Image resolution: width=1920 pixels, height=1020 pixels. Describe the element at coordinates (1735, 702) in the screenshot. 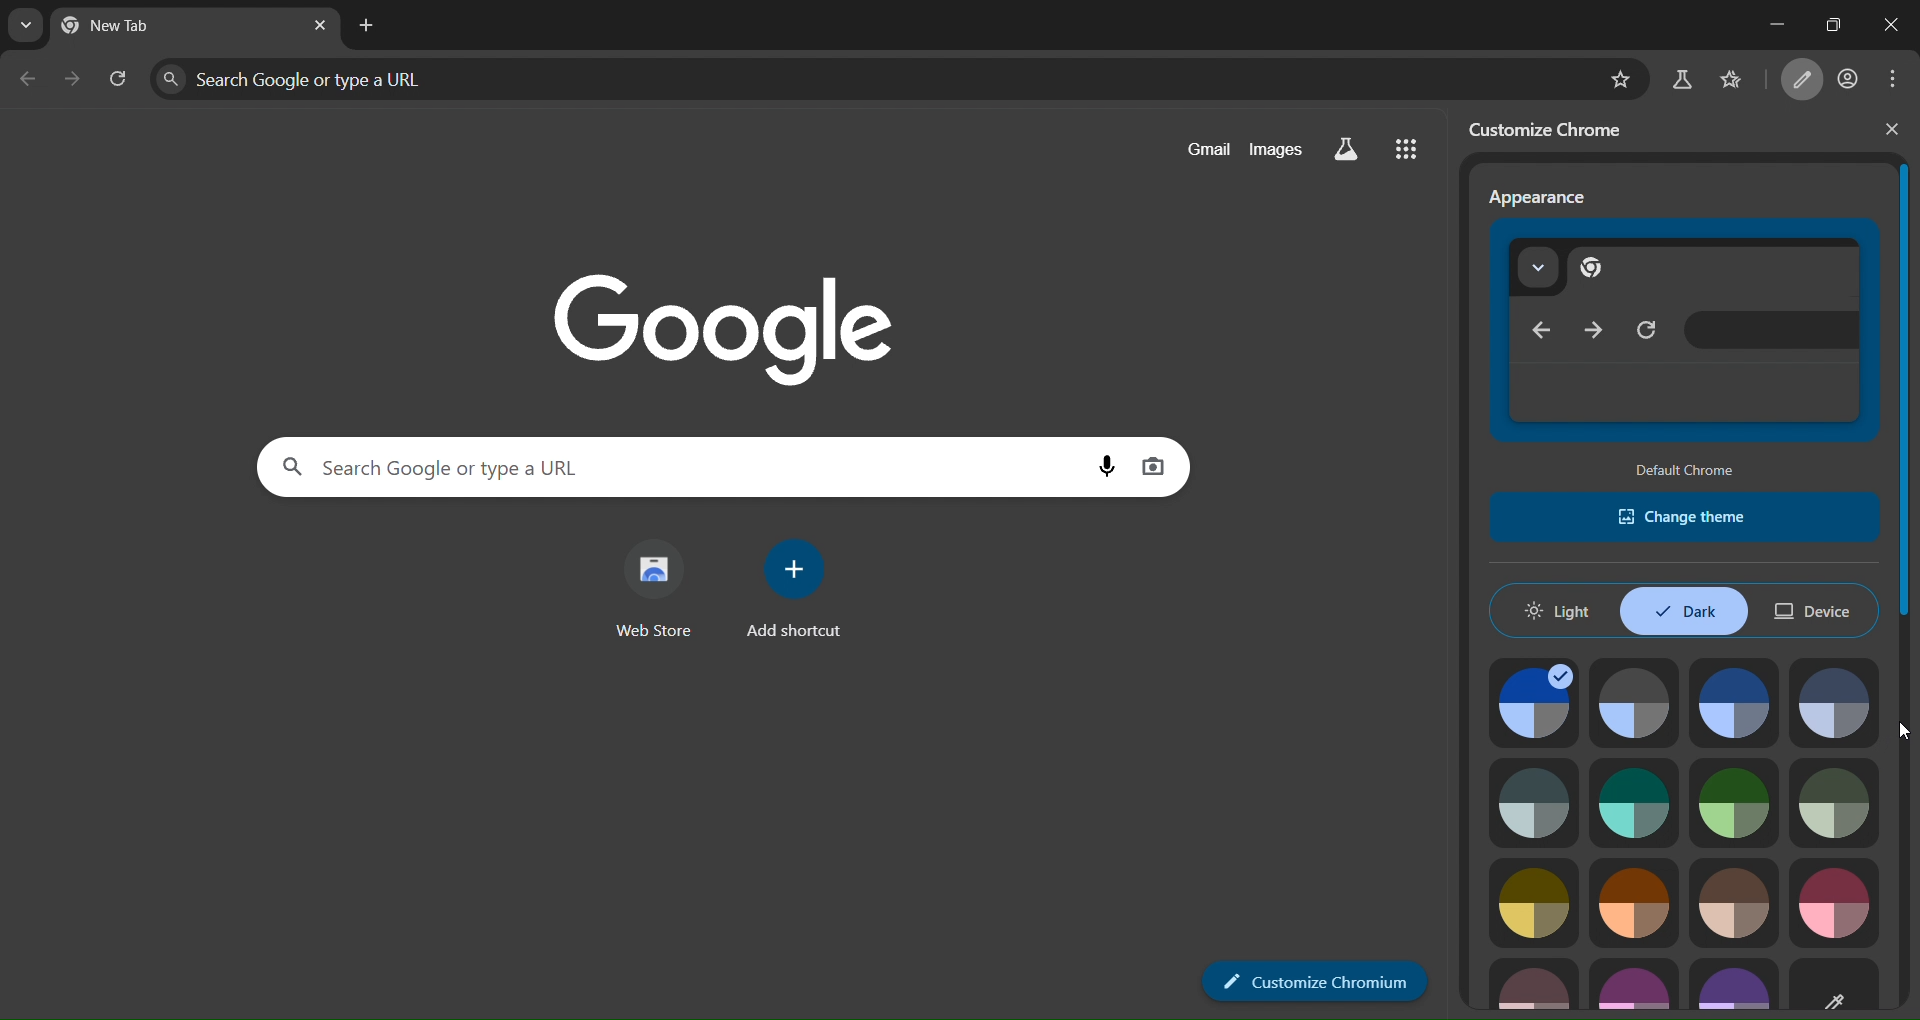

I see `image` at that location.